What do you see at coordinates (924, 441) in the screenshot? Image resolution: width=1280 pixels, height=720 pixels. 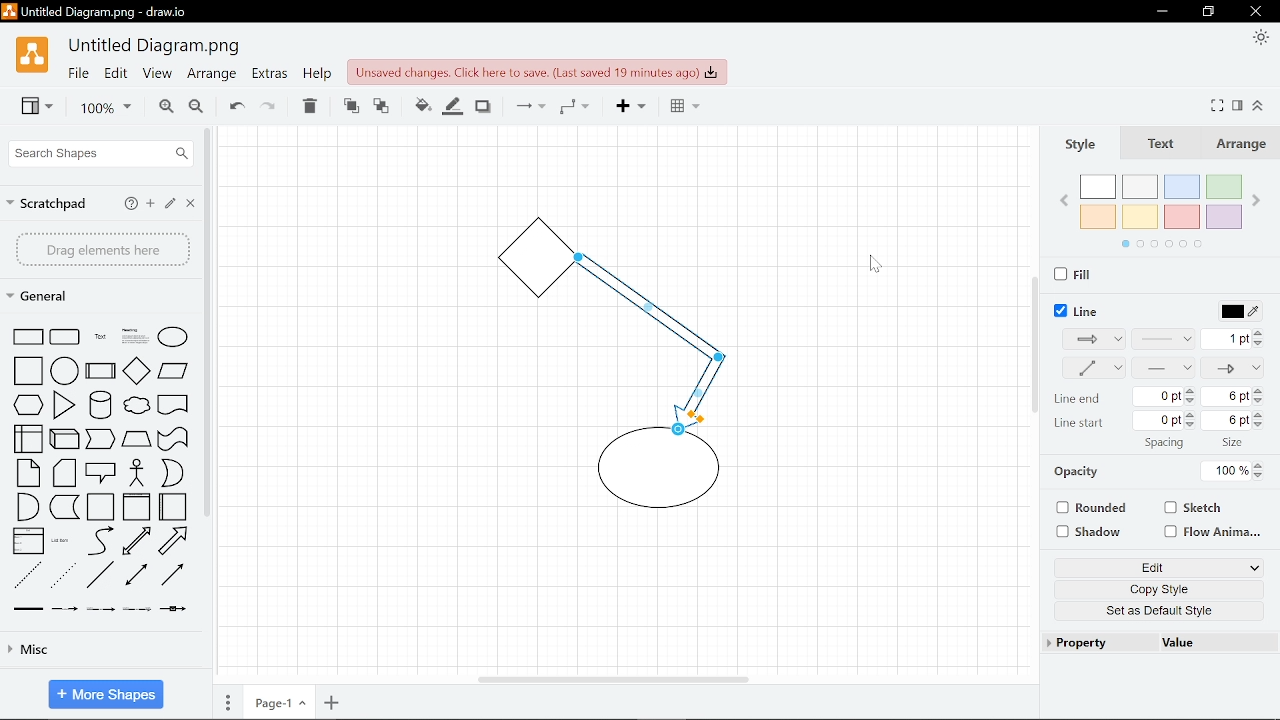 I see `size` at bounding box center [924, 441].